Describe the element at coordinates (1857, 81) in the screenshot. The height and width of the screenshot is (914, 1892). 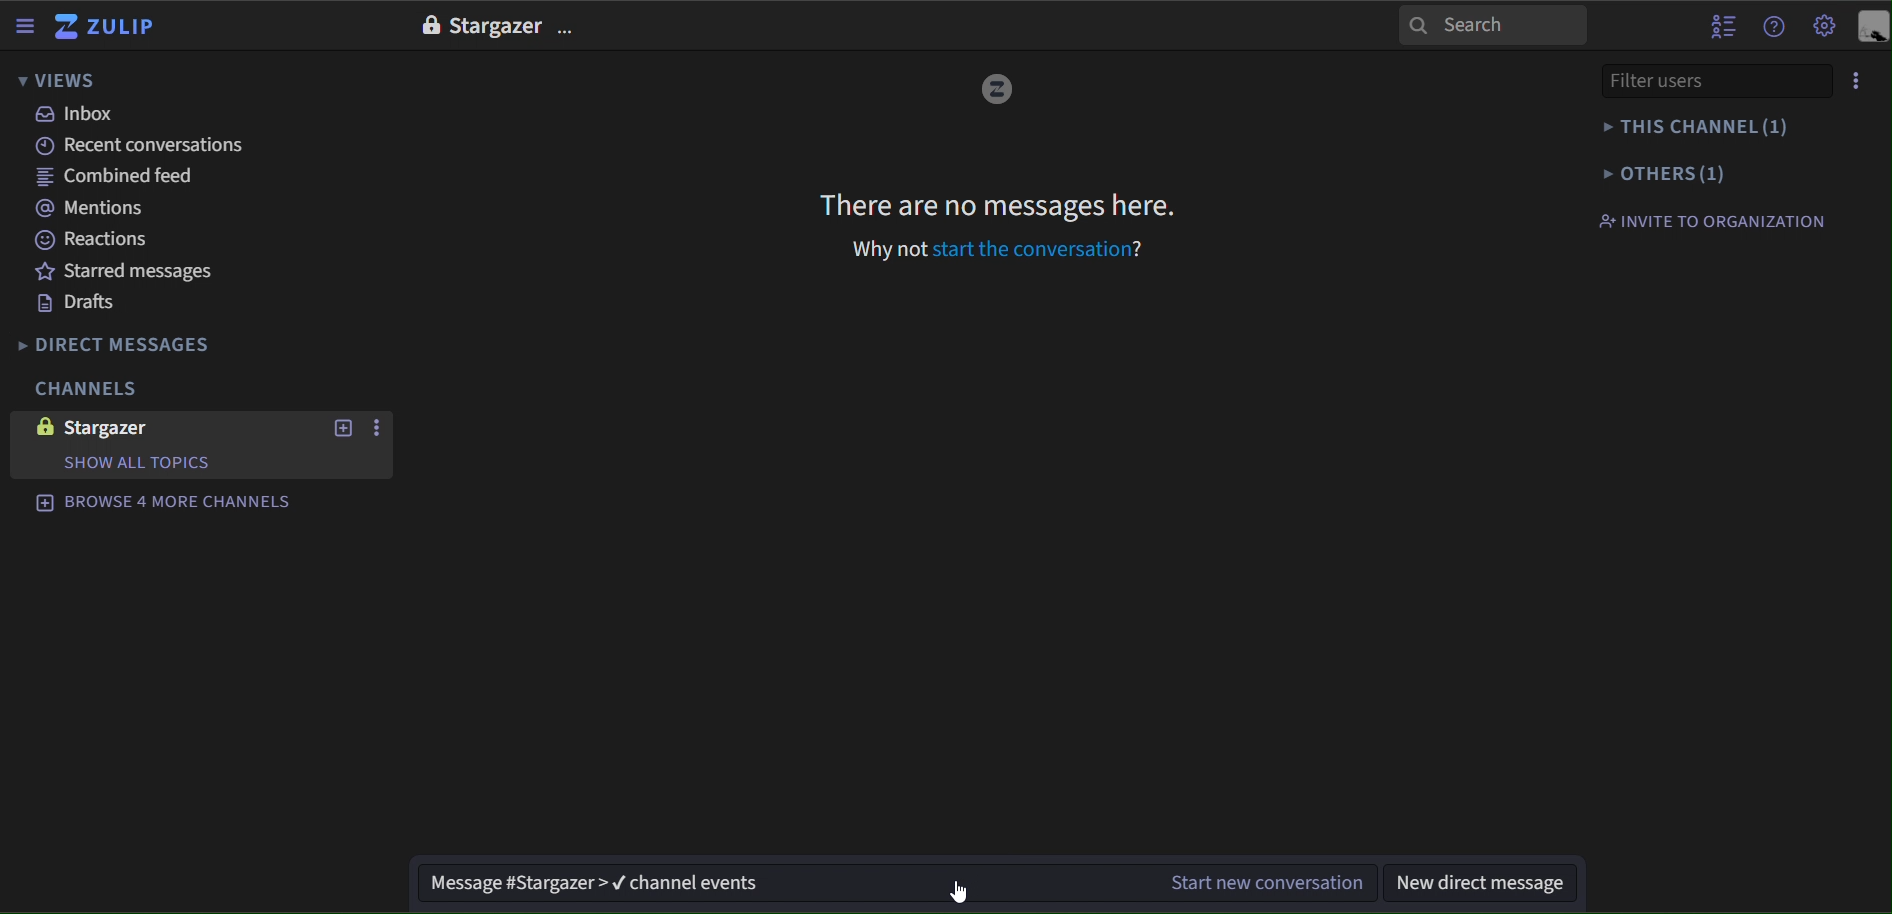
I see `options` at that location.